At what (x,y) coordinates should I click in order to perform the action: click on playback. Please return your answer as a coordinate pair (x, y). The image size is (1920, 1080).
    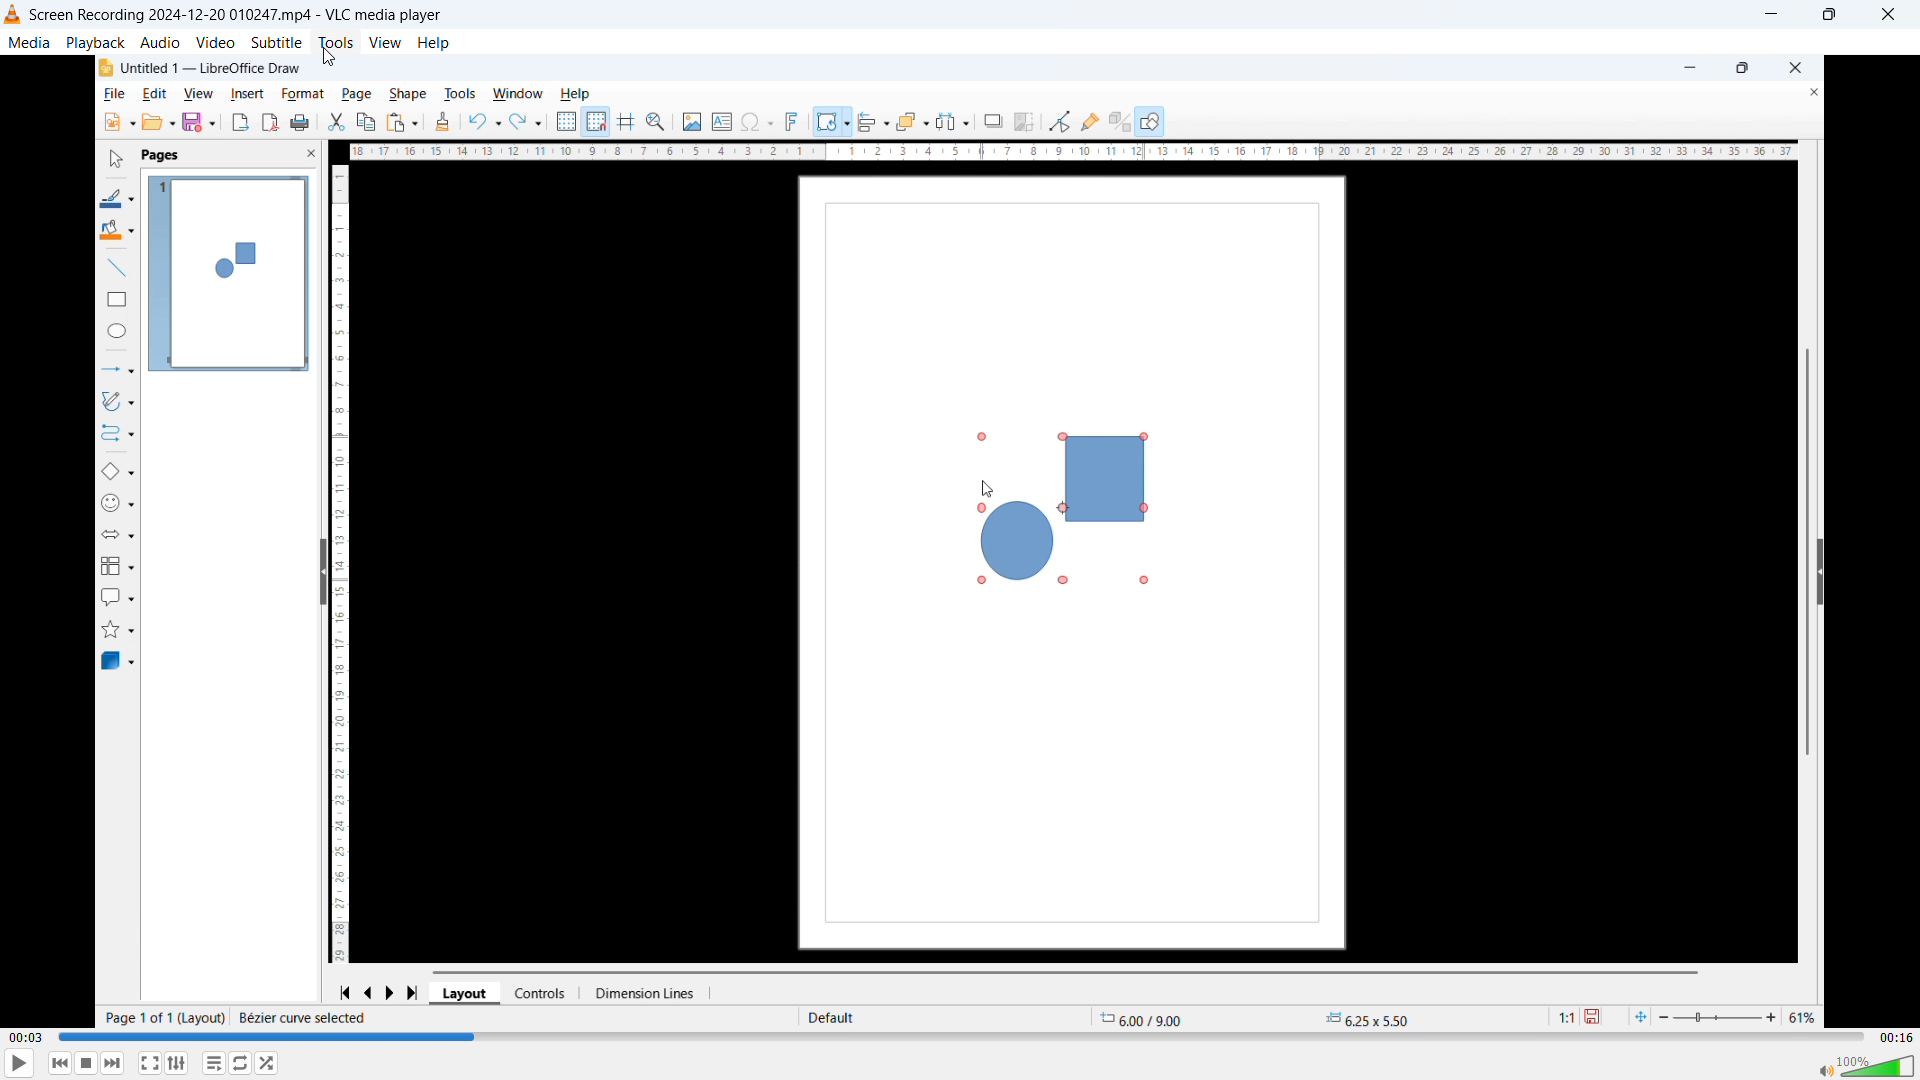
    Looking at the image, I should click on (95, 42).